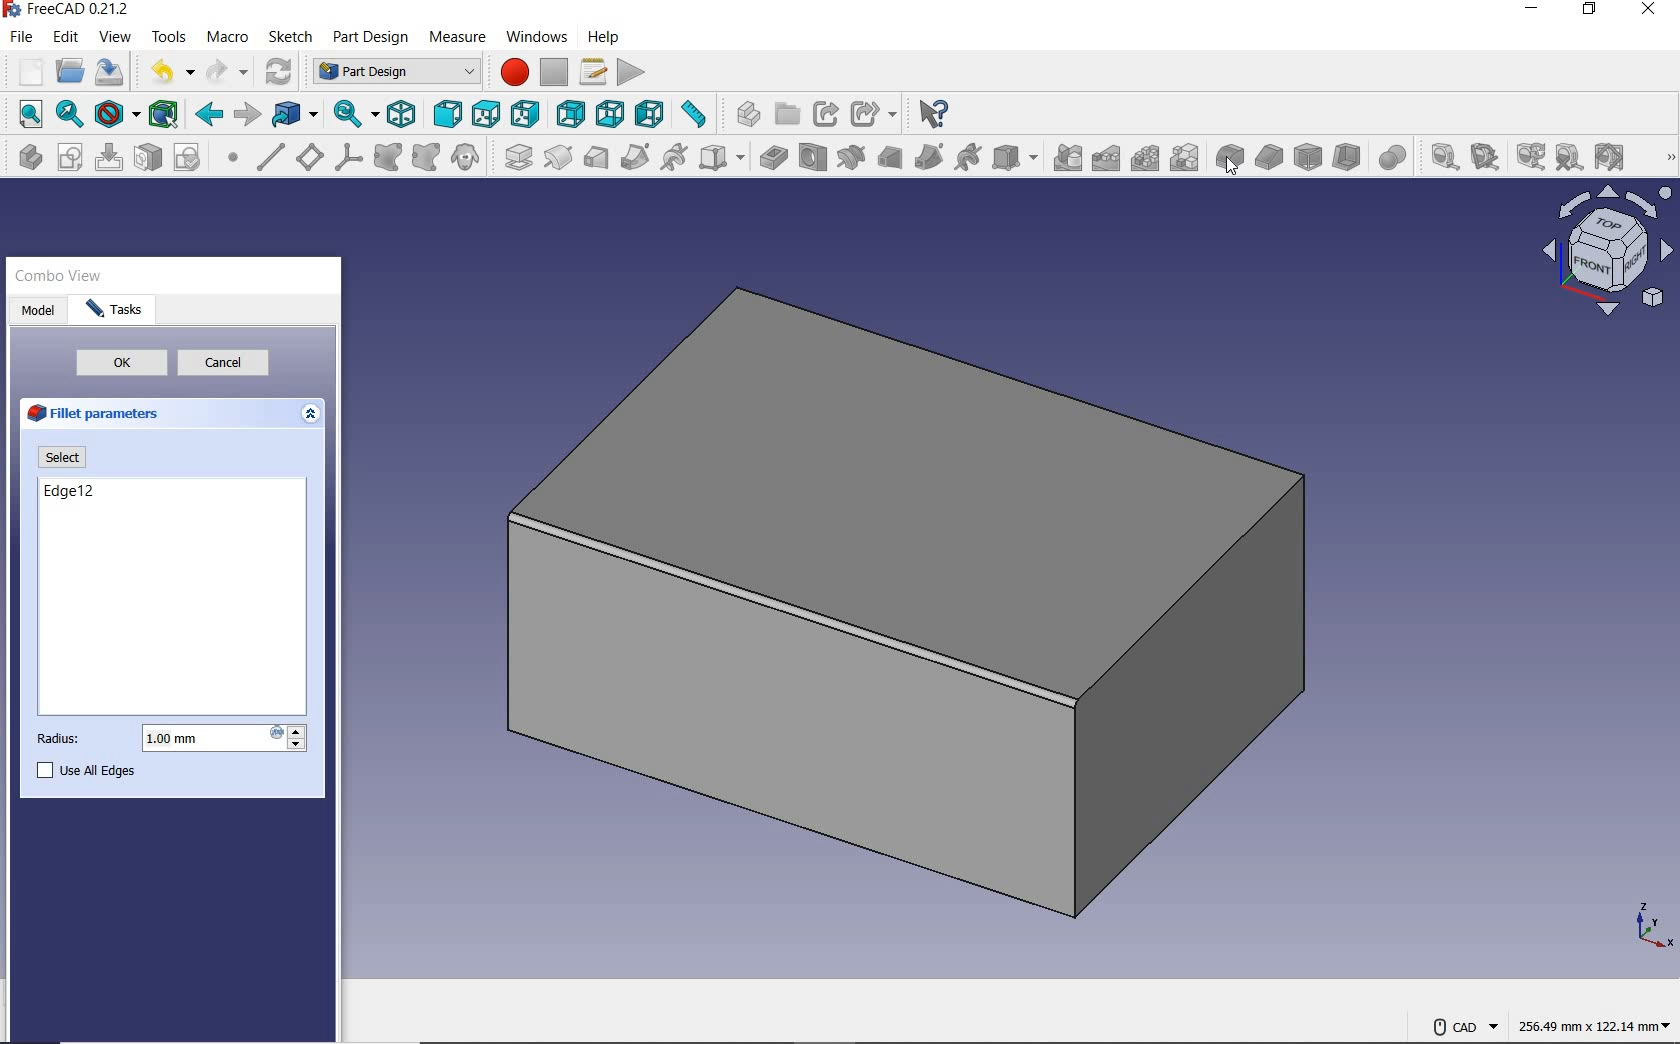 The image size is (1680, 1044). What do you see at coordinates (59, 738) in the screenshot?
I see `radius` at bounding box center [59, 738].